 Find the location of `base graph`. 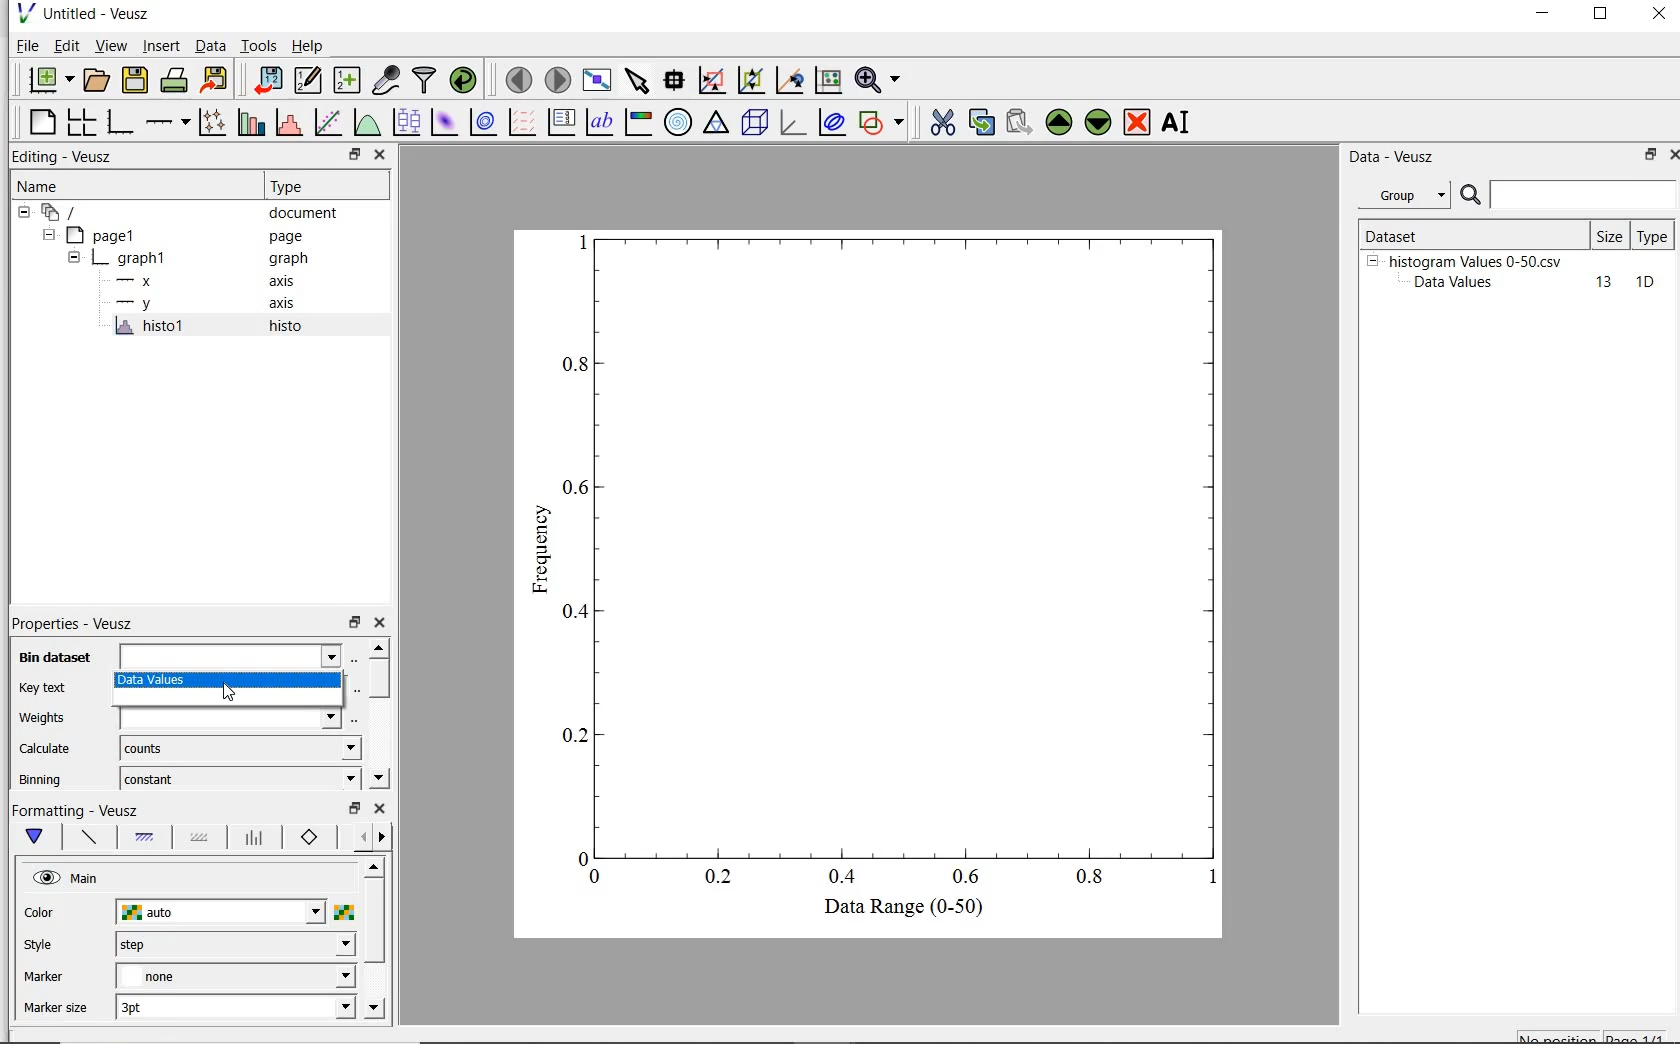

base graph is located at coordinates (122, 122).